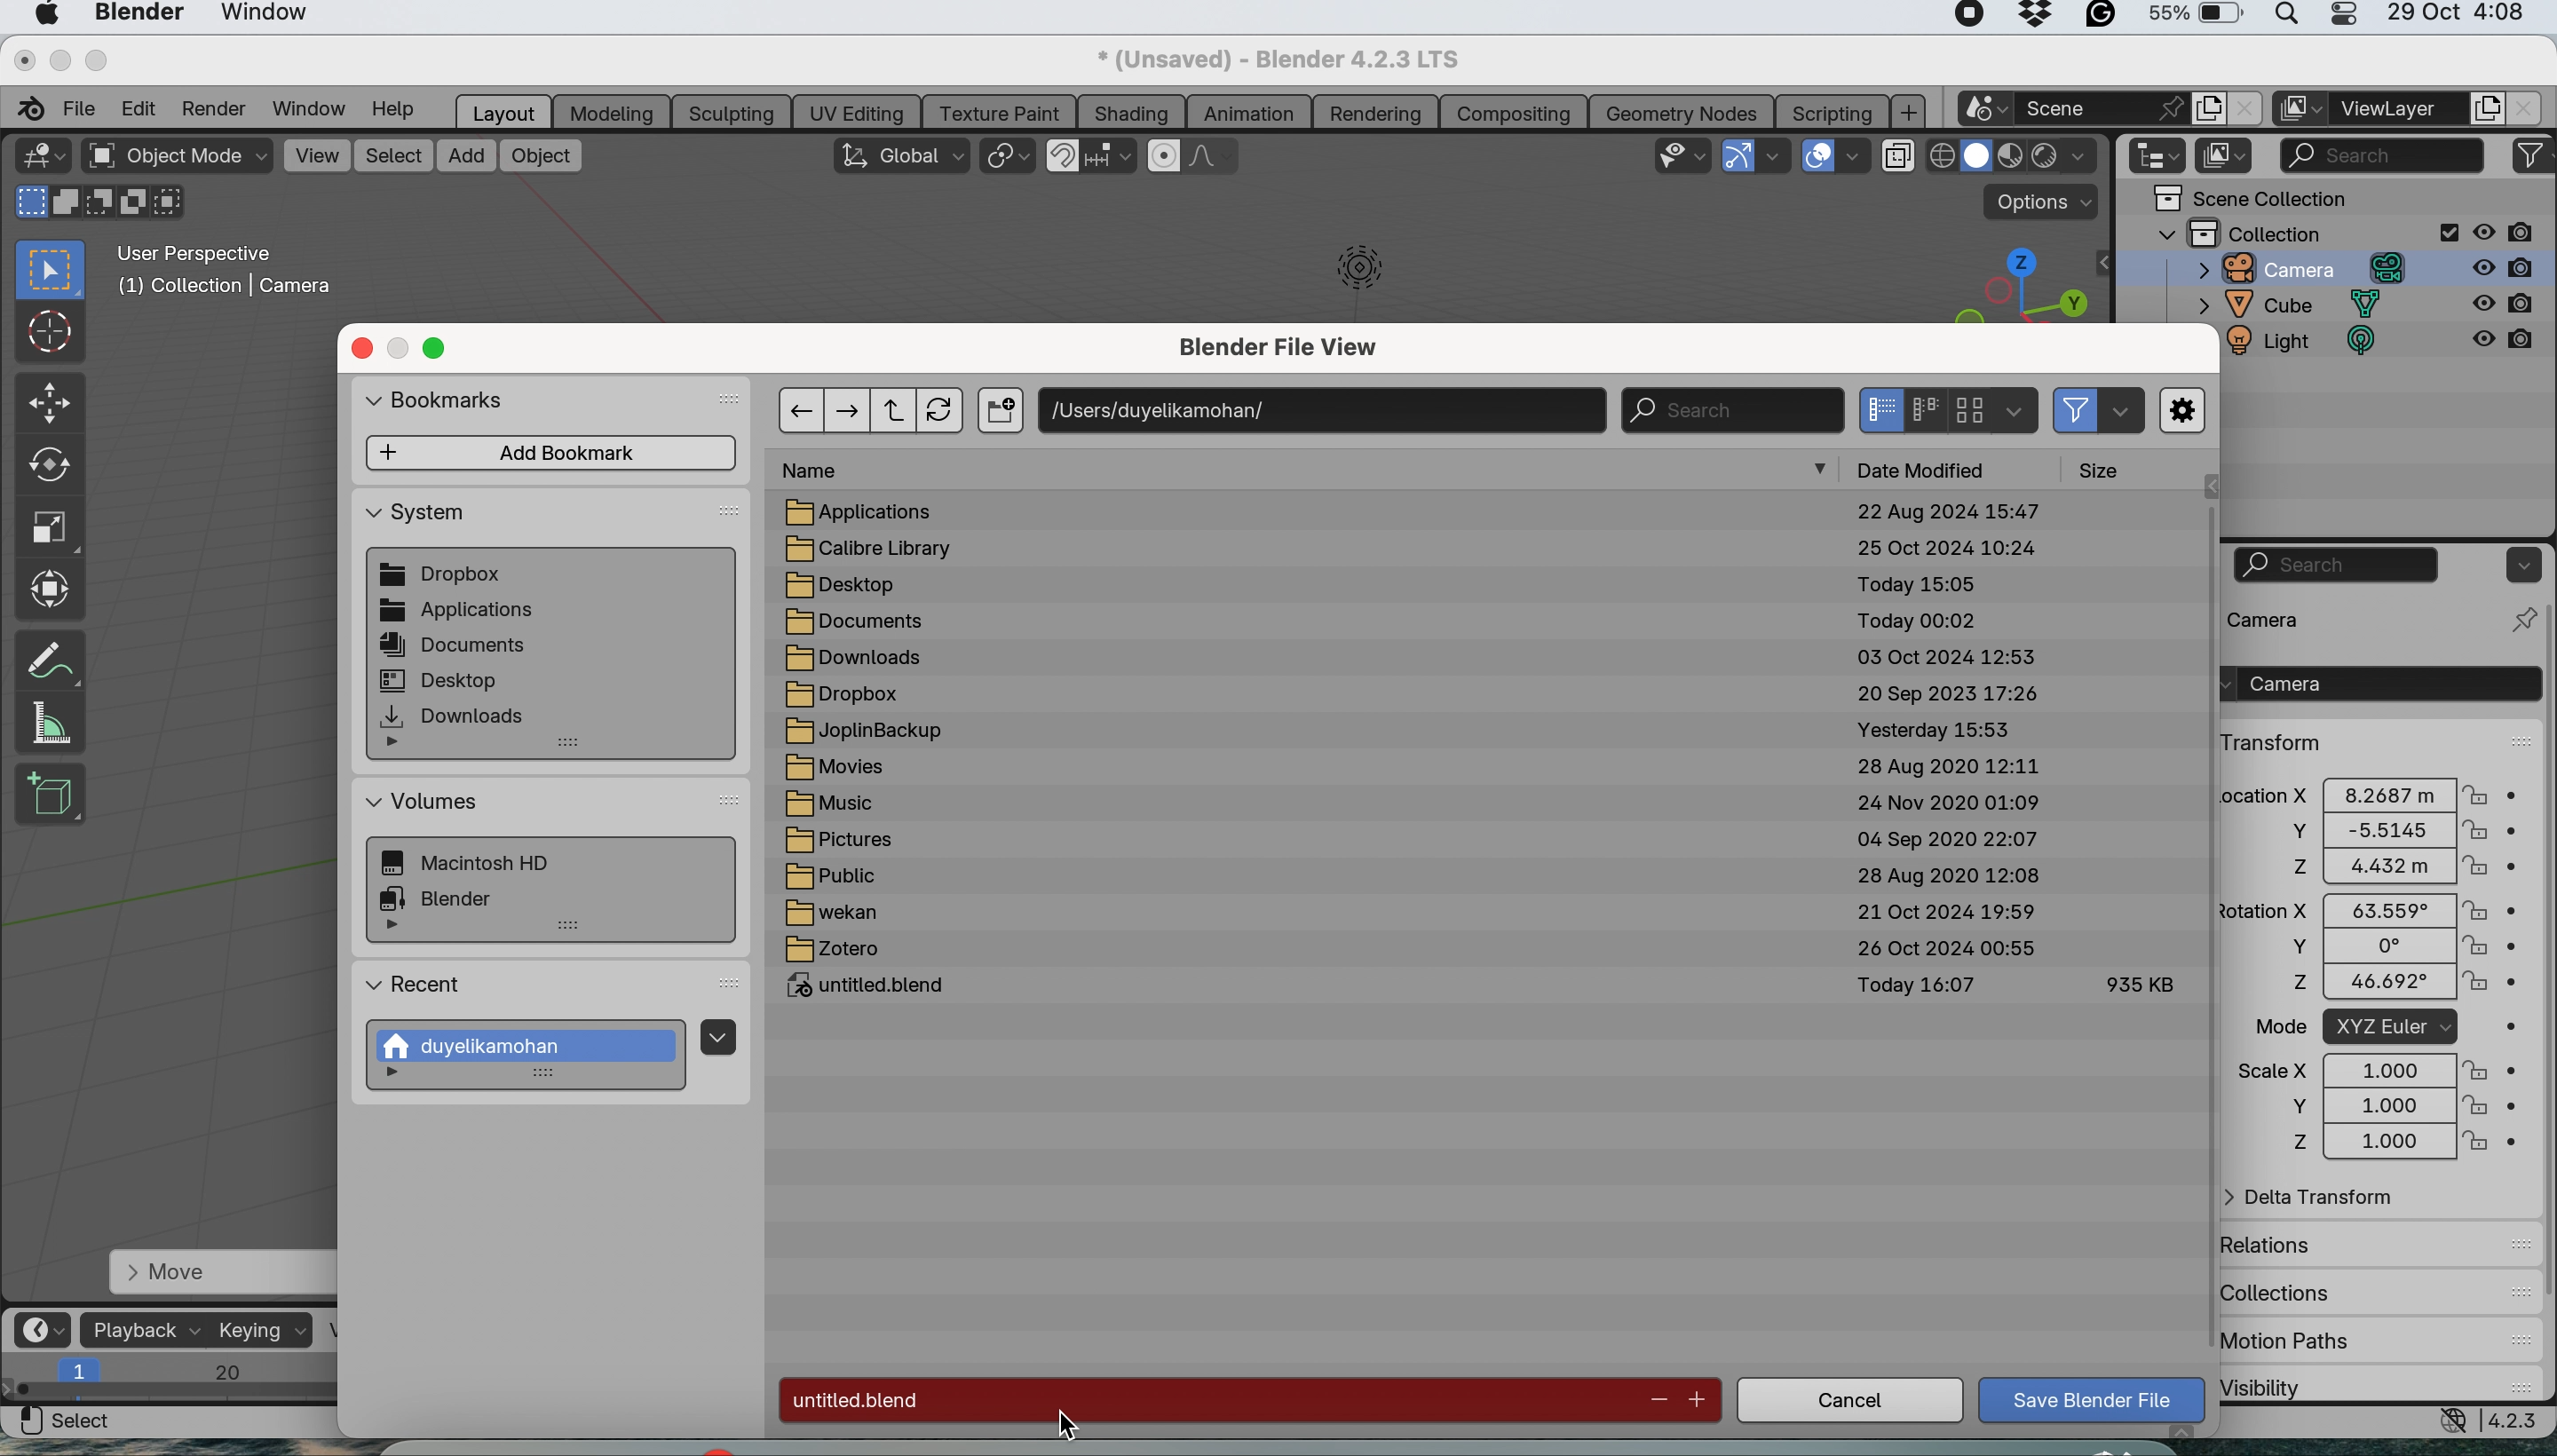 The height and width of the screenshot is (1456, 2557). Describe the element at coordinates (2397, 111) in the screenshot. I see `view layer` at that location.